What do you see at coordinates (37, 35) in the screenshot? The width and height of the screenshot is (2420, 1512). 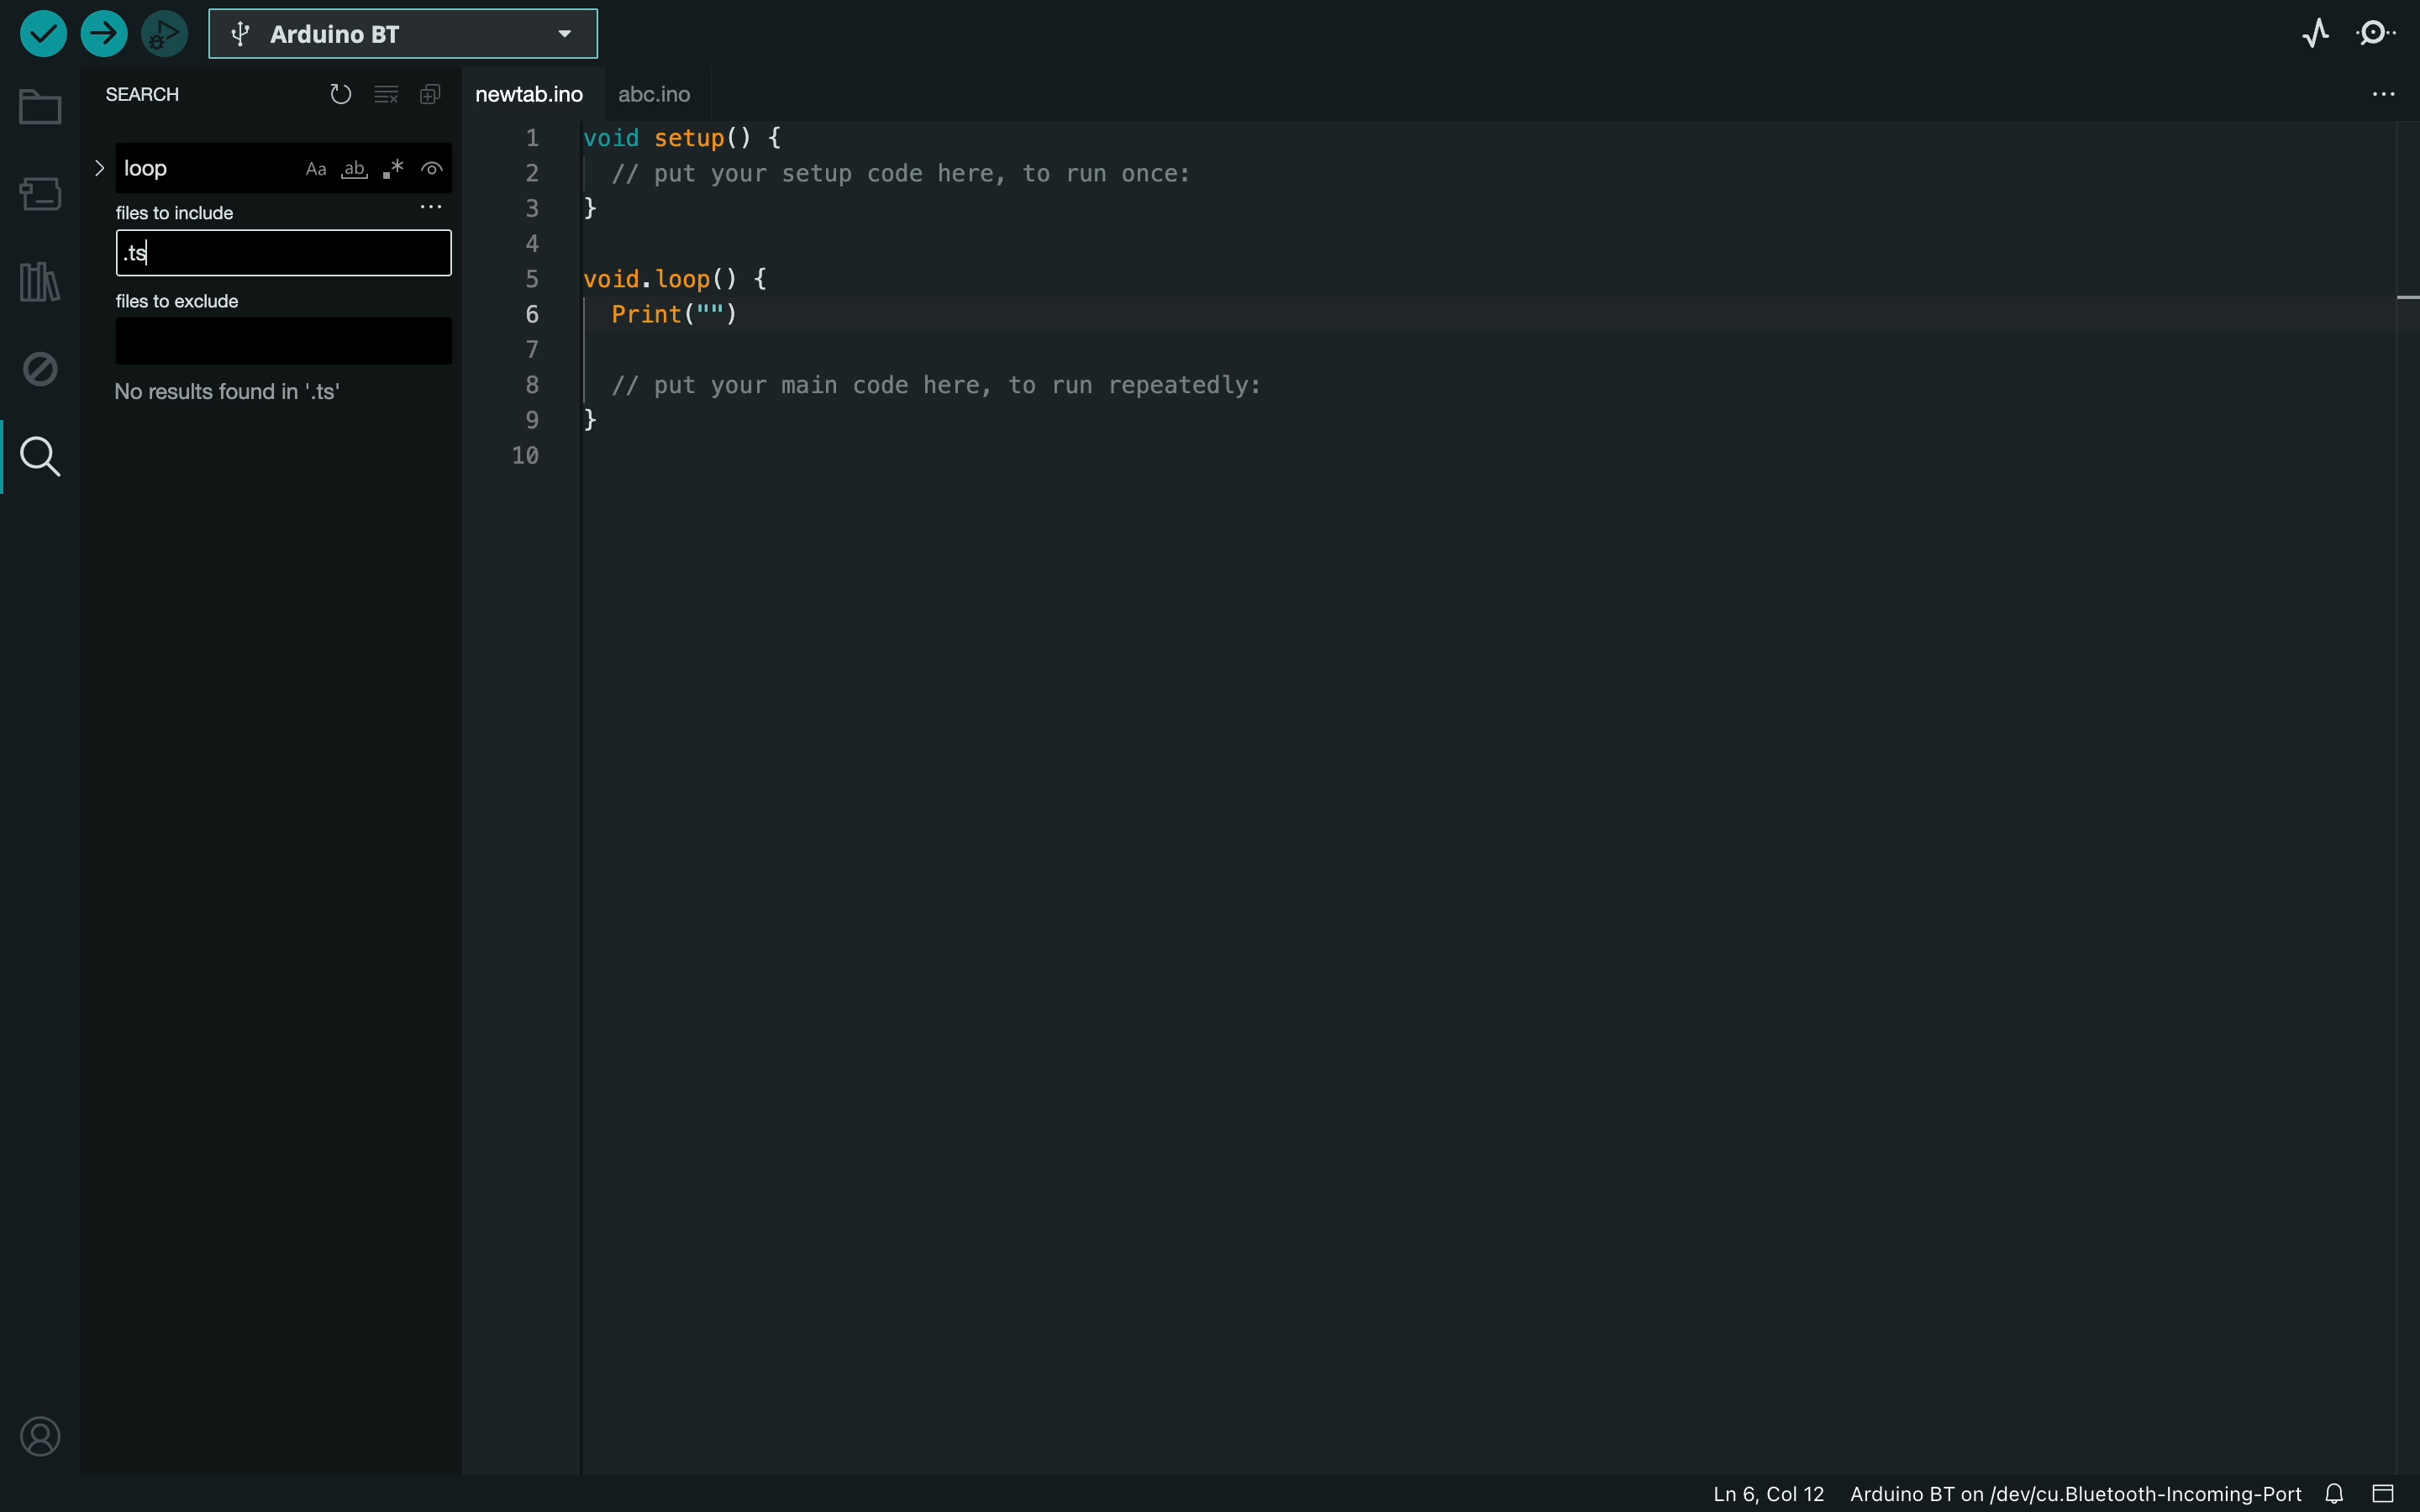 I see `verify` at bounding box center [37, 35].